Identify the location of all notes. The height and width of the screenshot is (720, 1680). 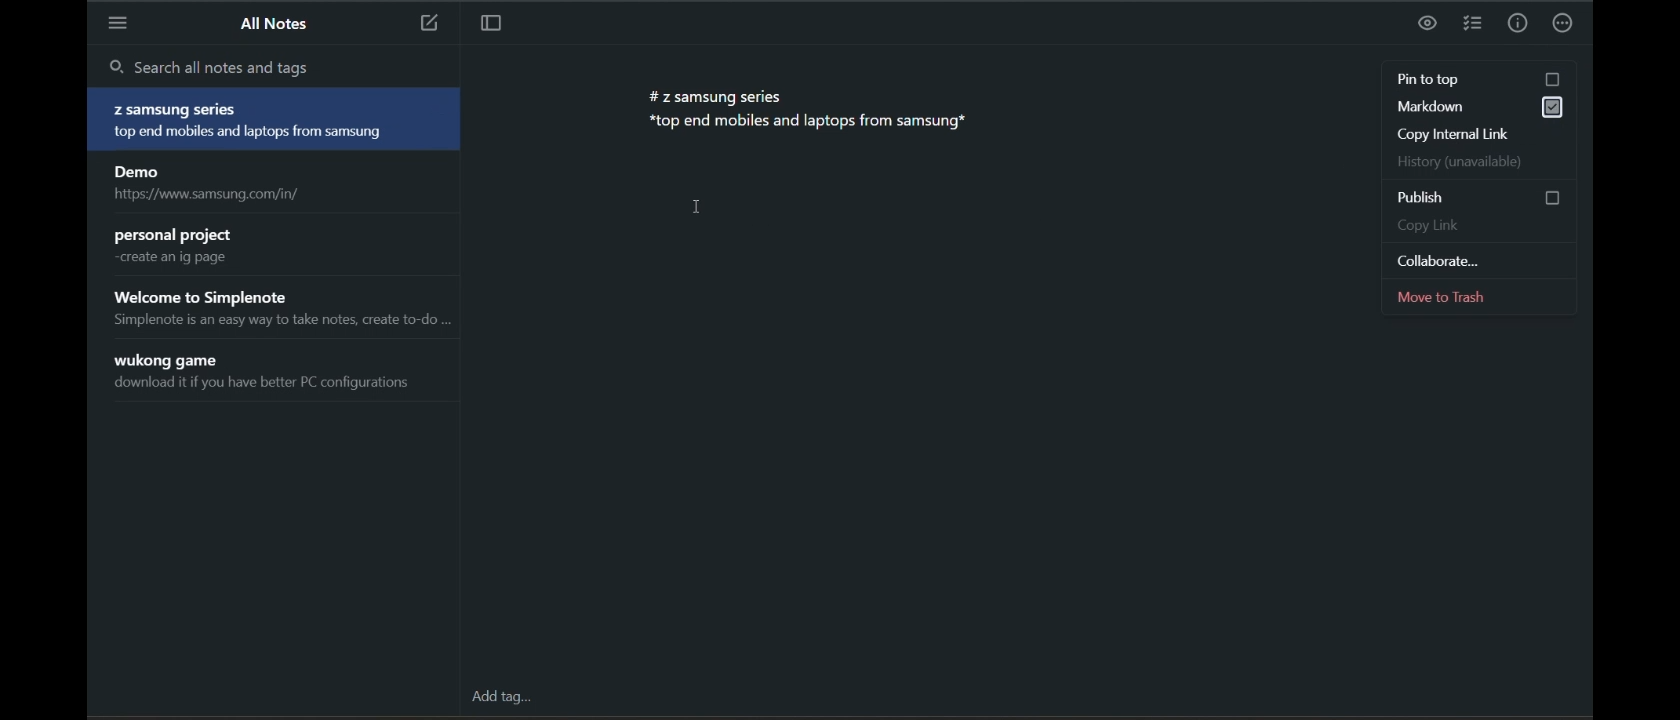
(279, 26).